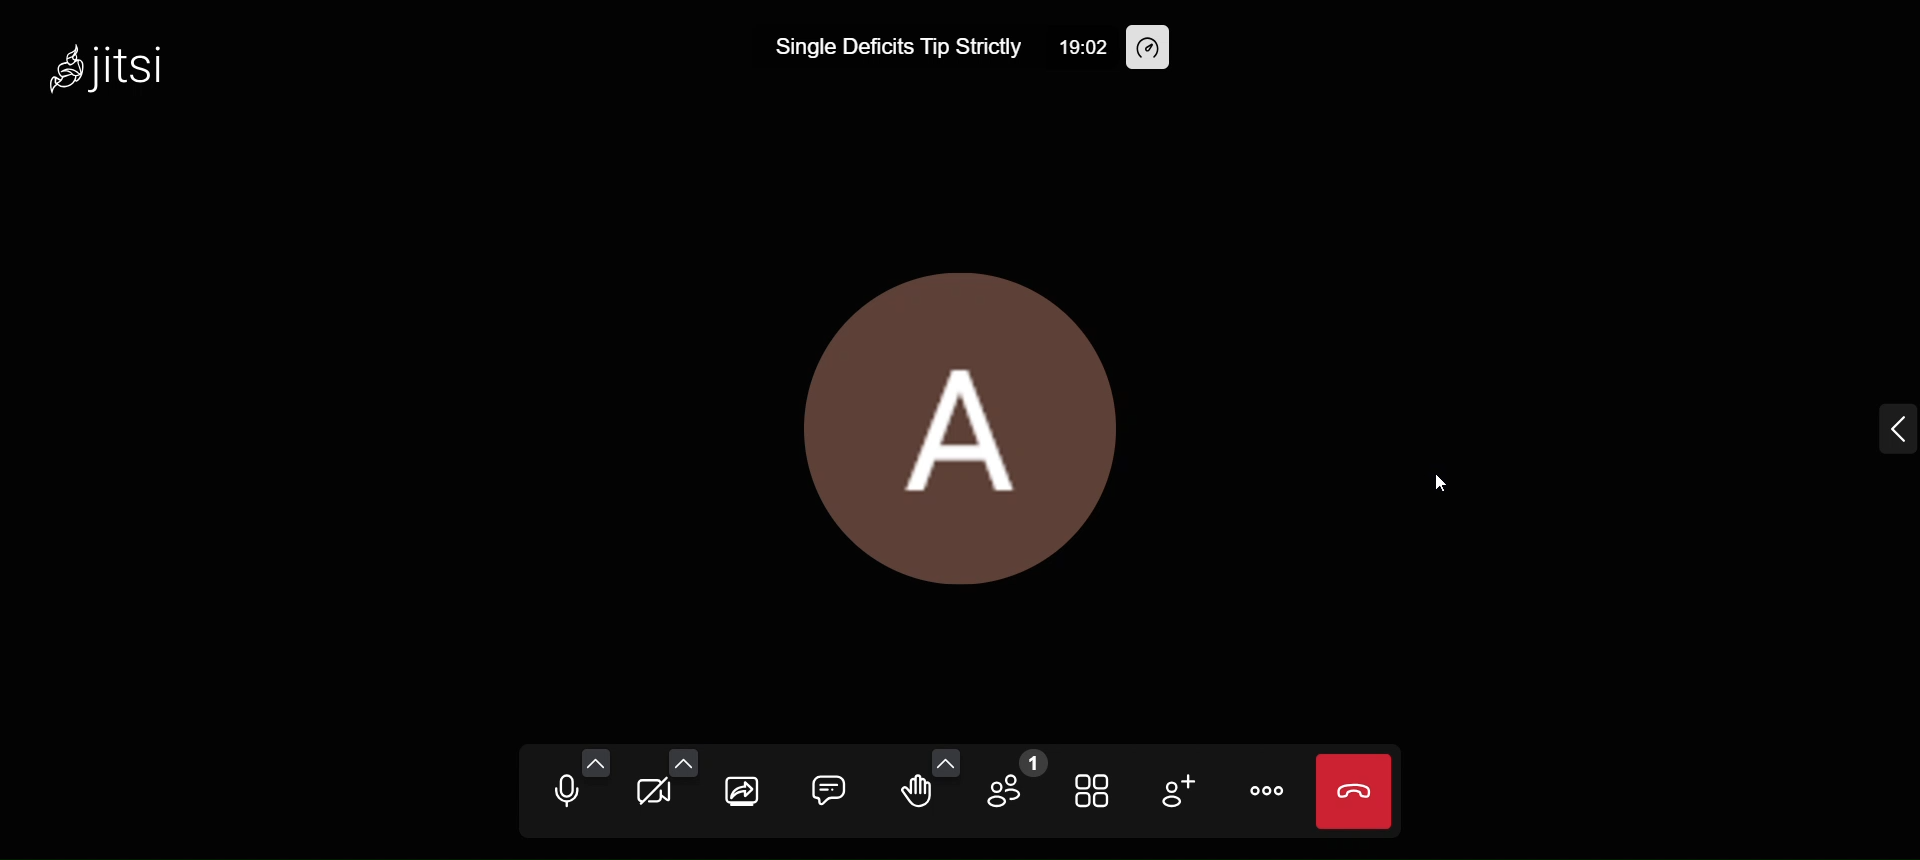 This screenshot has height=860, width=1920. I want to click on display picture, so click(956, 419).